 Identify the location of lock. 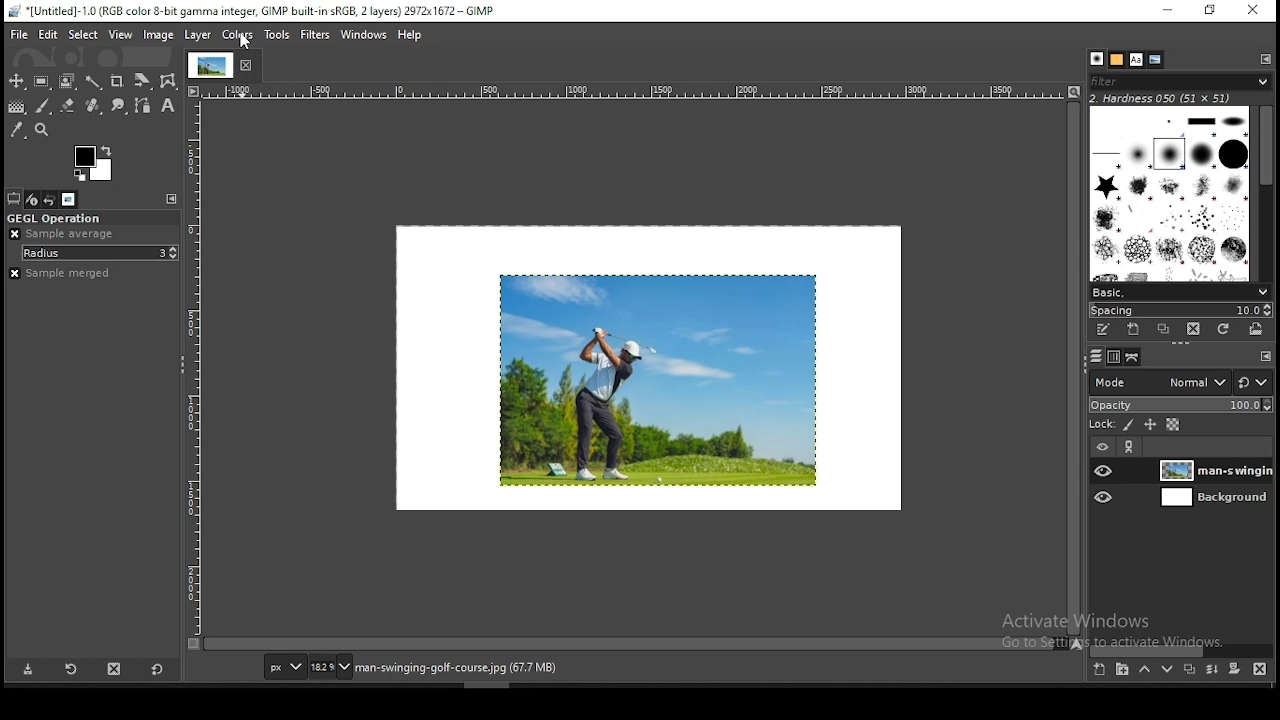
(1103, 425).